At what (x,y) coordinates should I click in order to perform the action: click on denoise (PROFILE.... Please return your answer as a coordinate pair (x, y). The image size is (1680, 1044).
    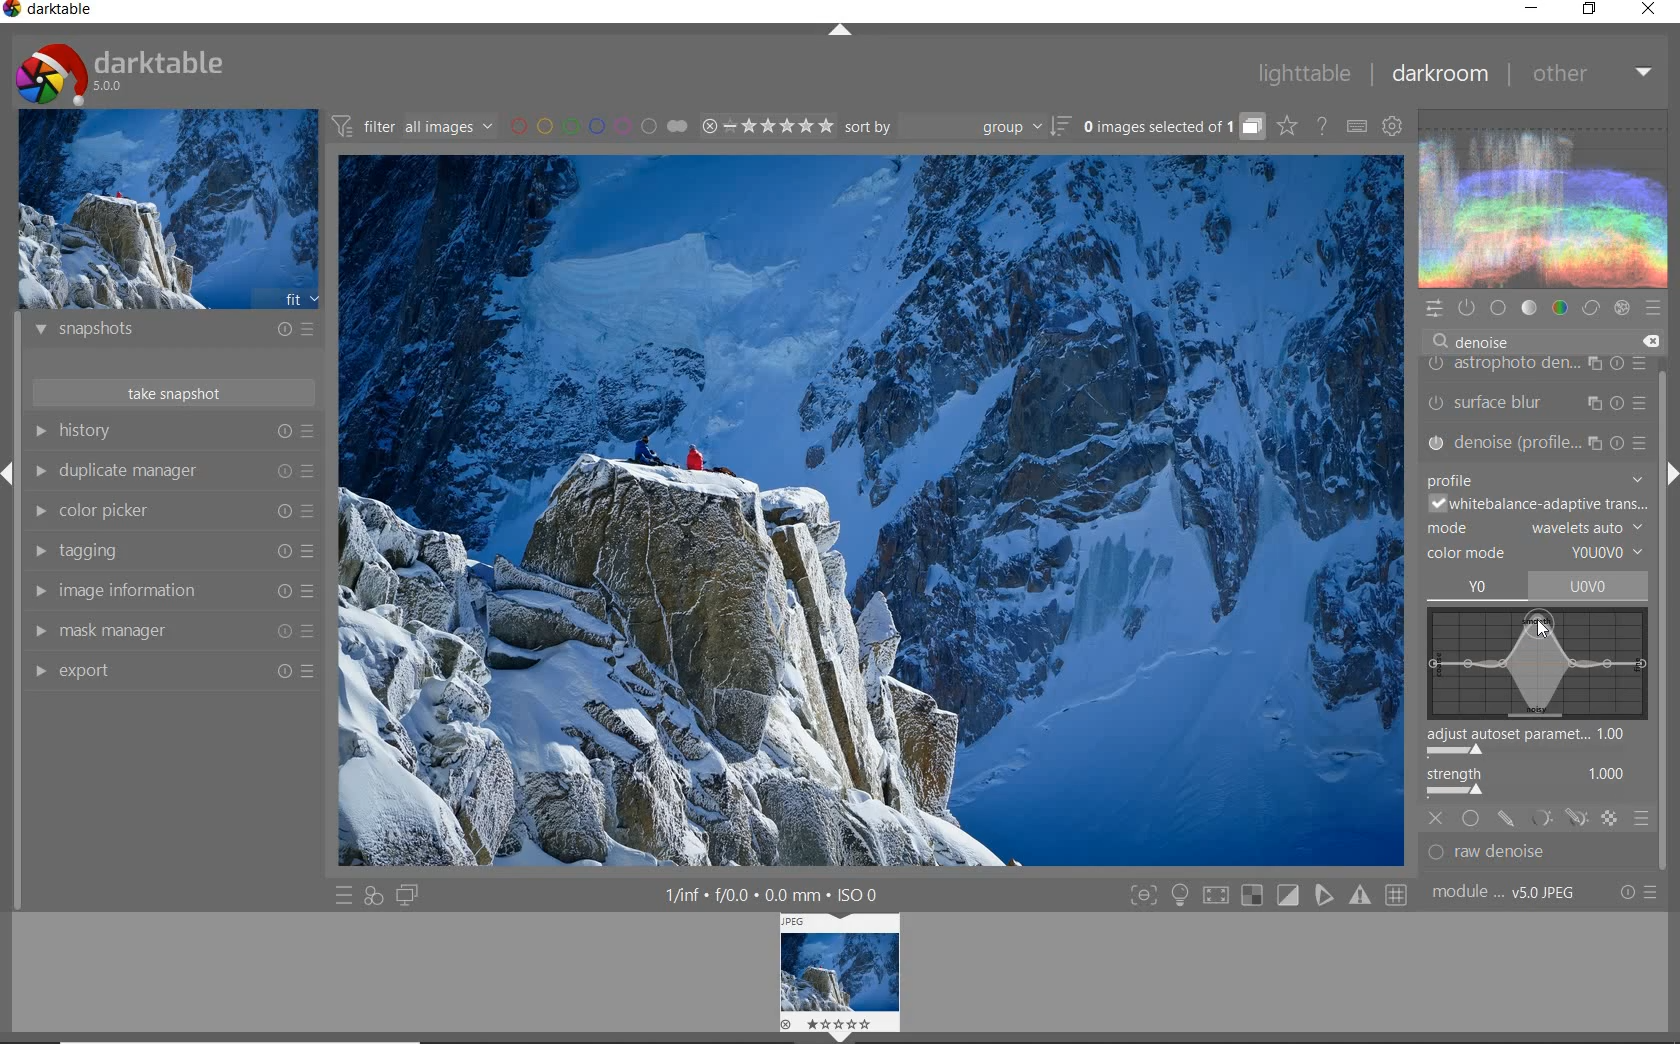
    Looking at the image, I should click on (1538, 440).